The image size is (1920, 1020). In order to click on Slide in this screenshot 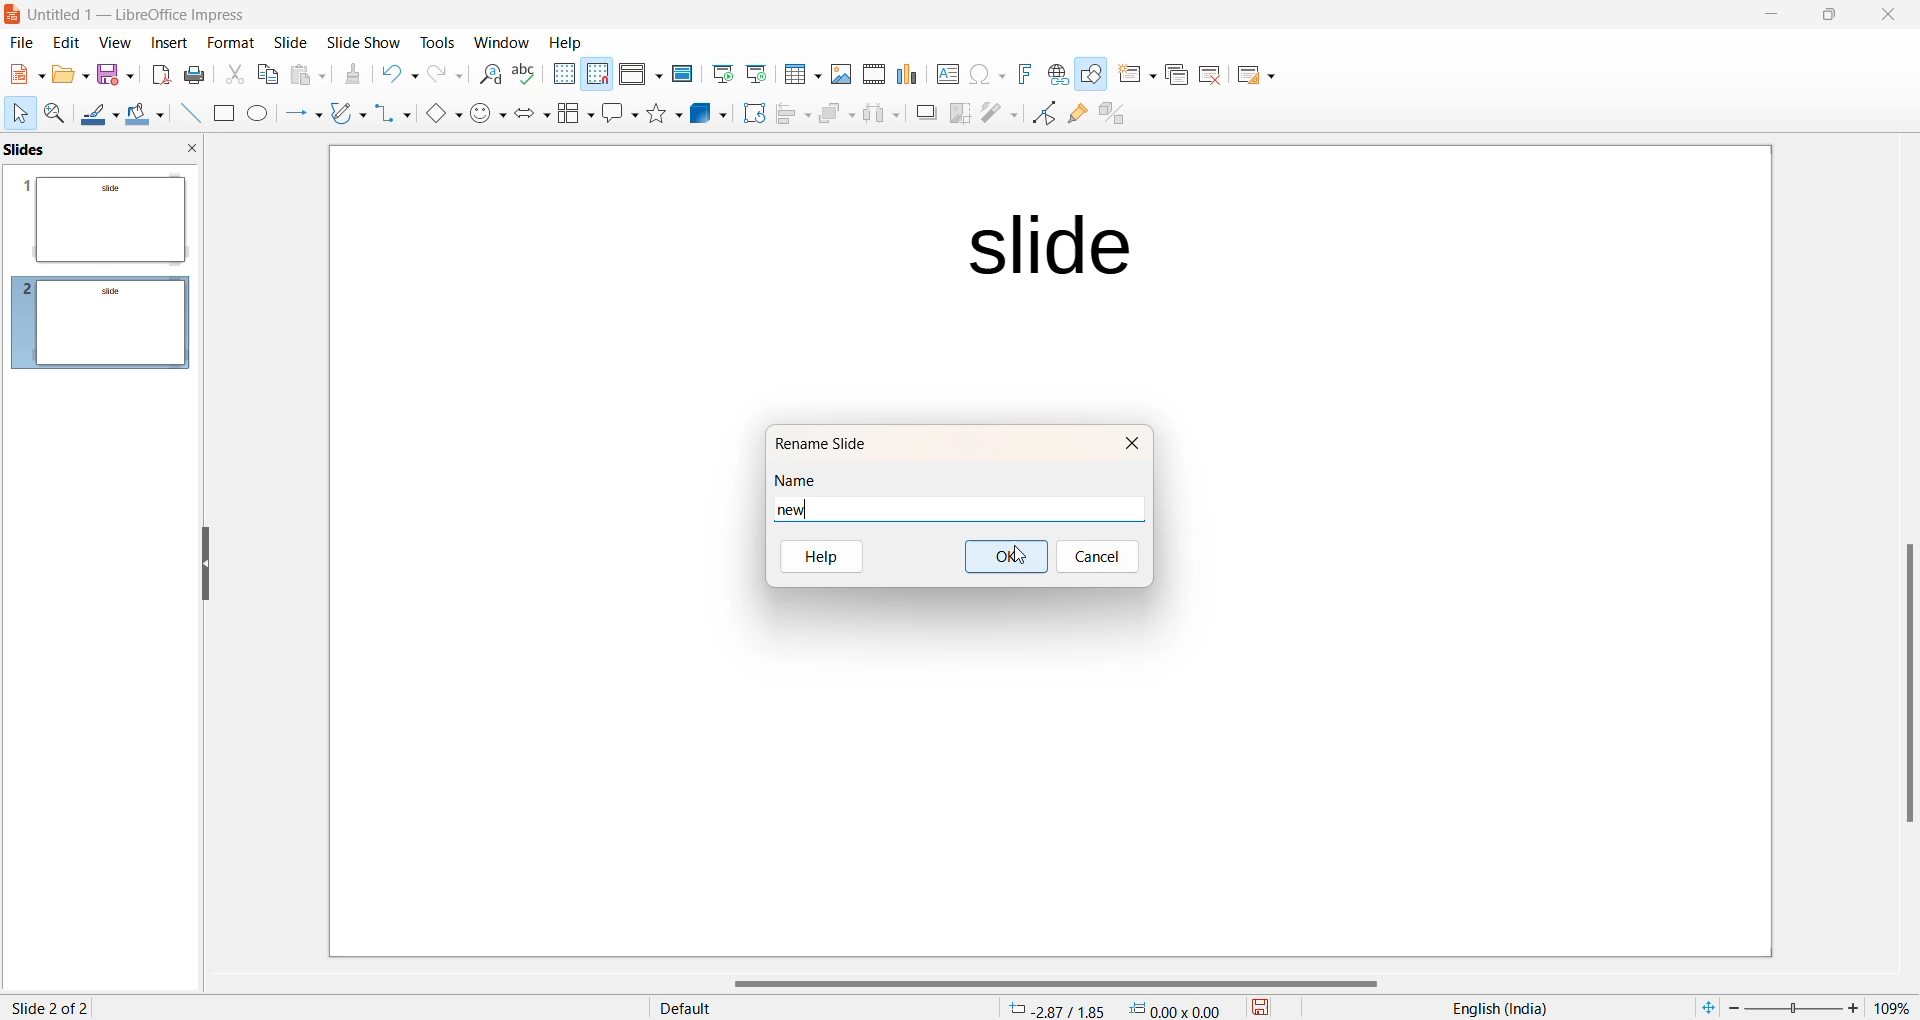, I will do `click(291, 43)`.